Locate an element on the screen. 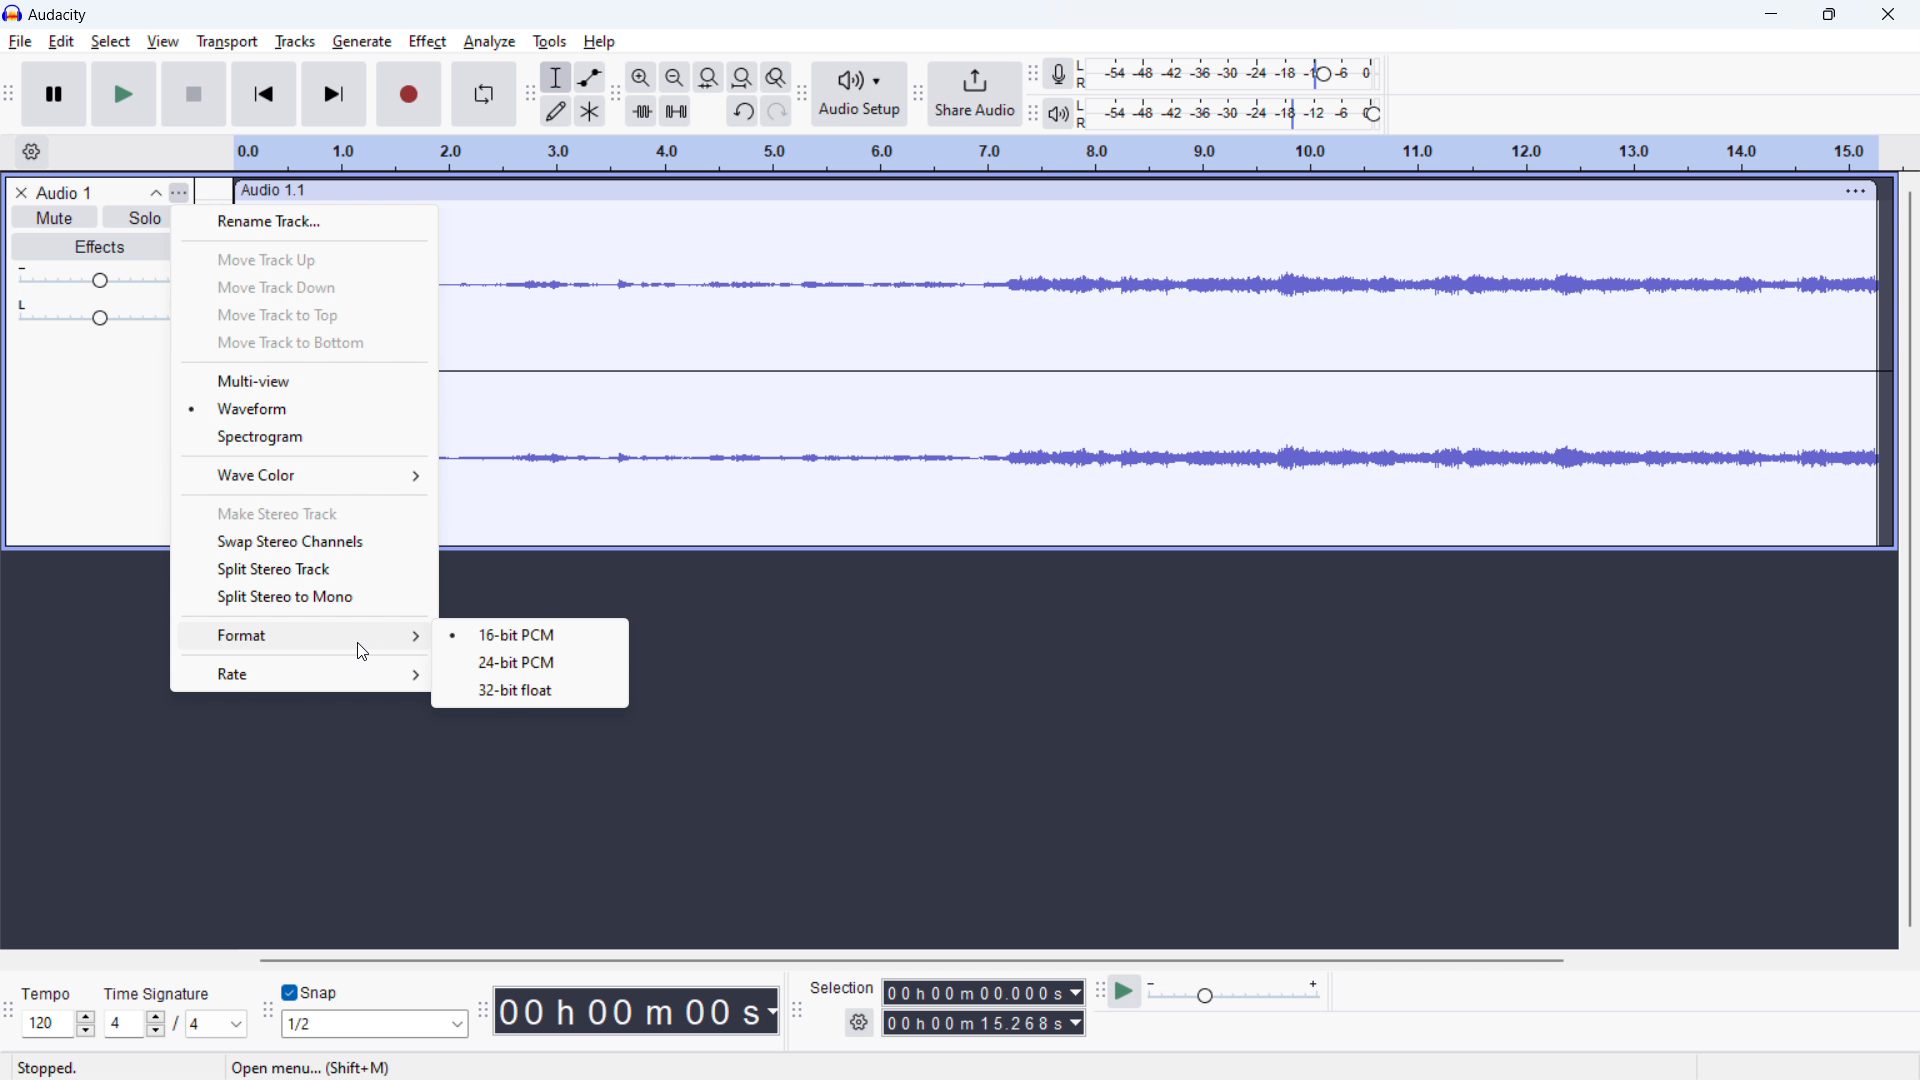 This screenshot has height=1080, width=1920. skip to start is located at coordinates (264, 93).